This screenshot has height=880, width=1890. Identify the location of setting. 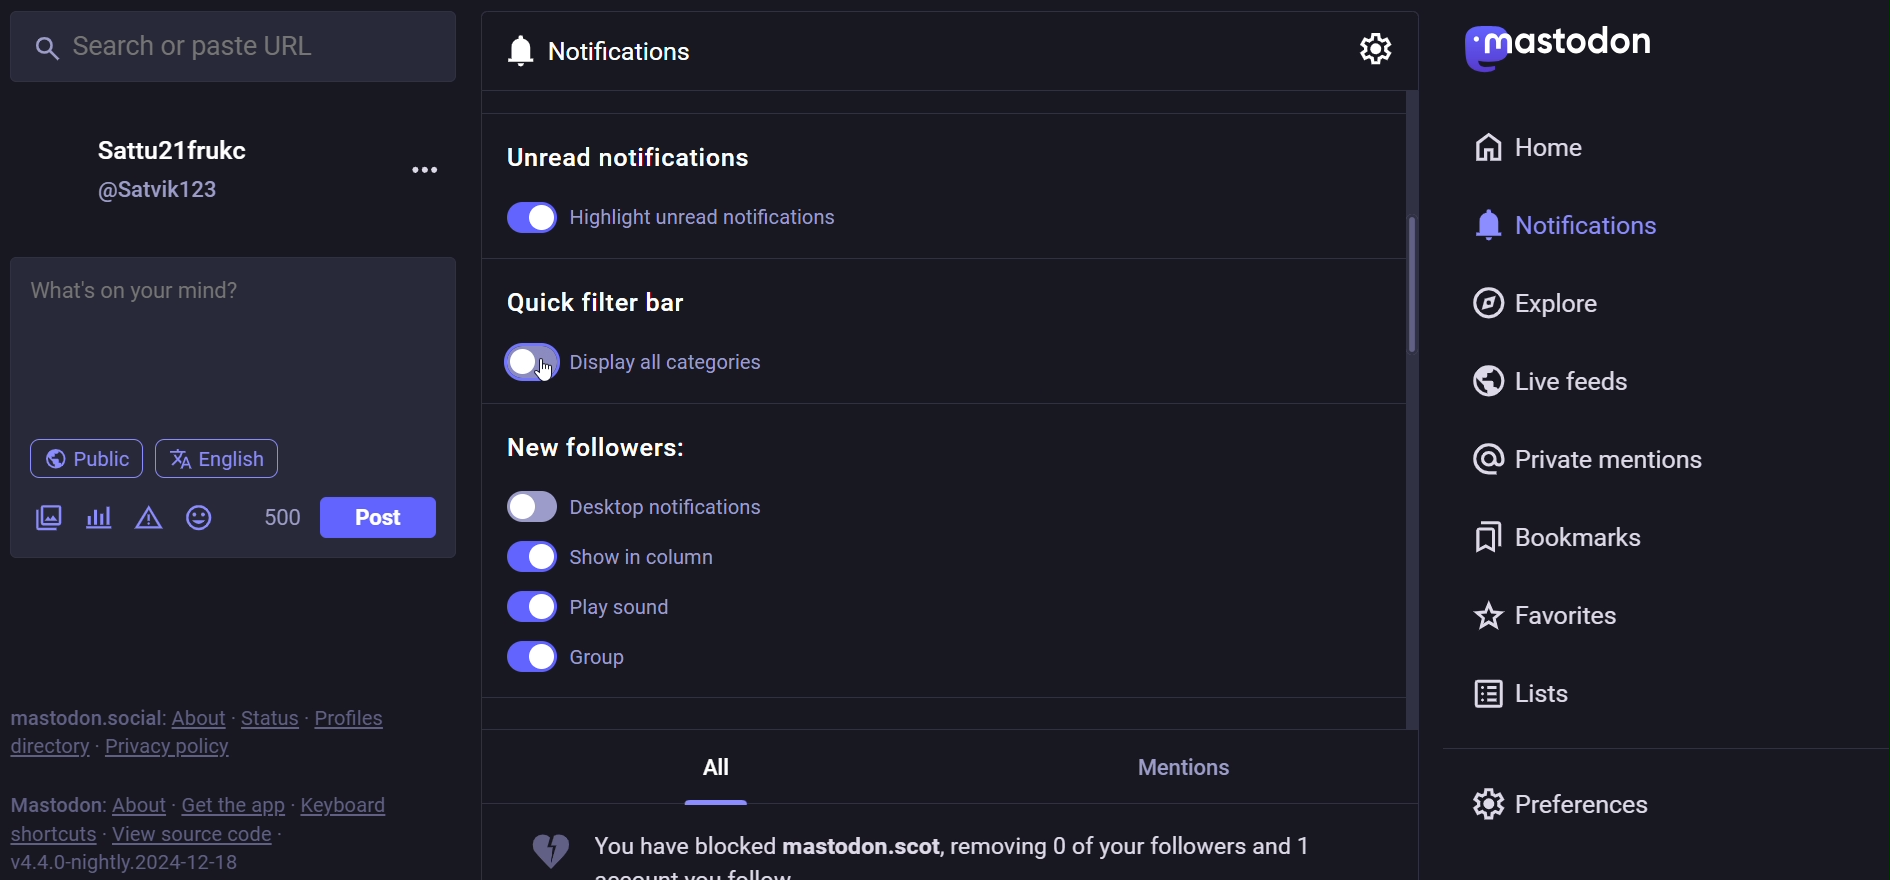
(1374, 52).